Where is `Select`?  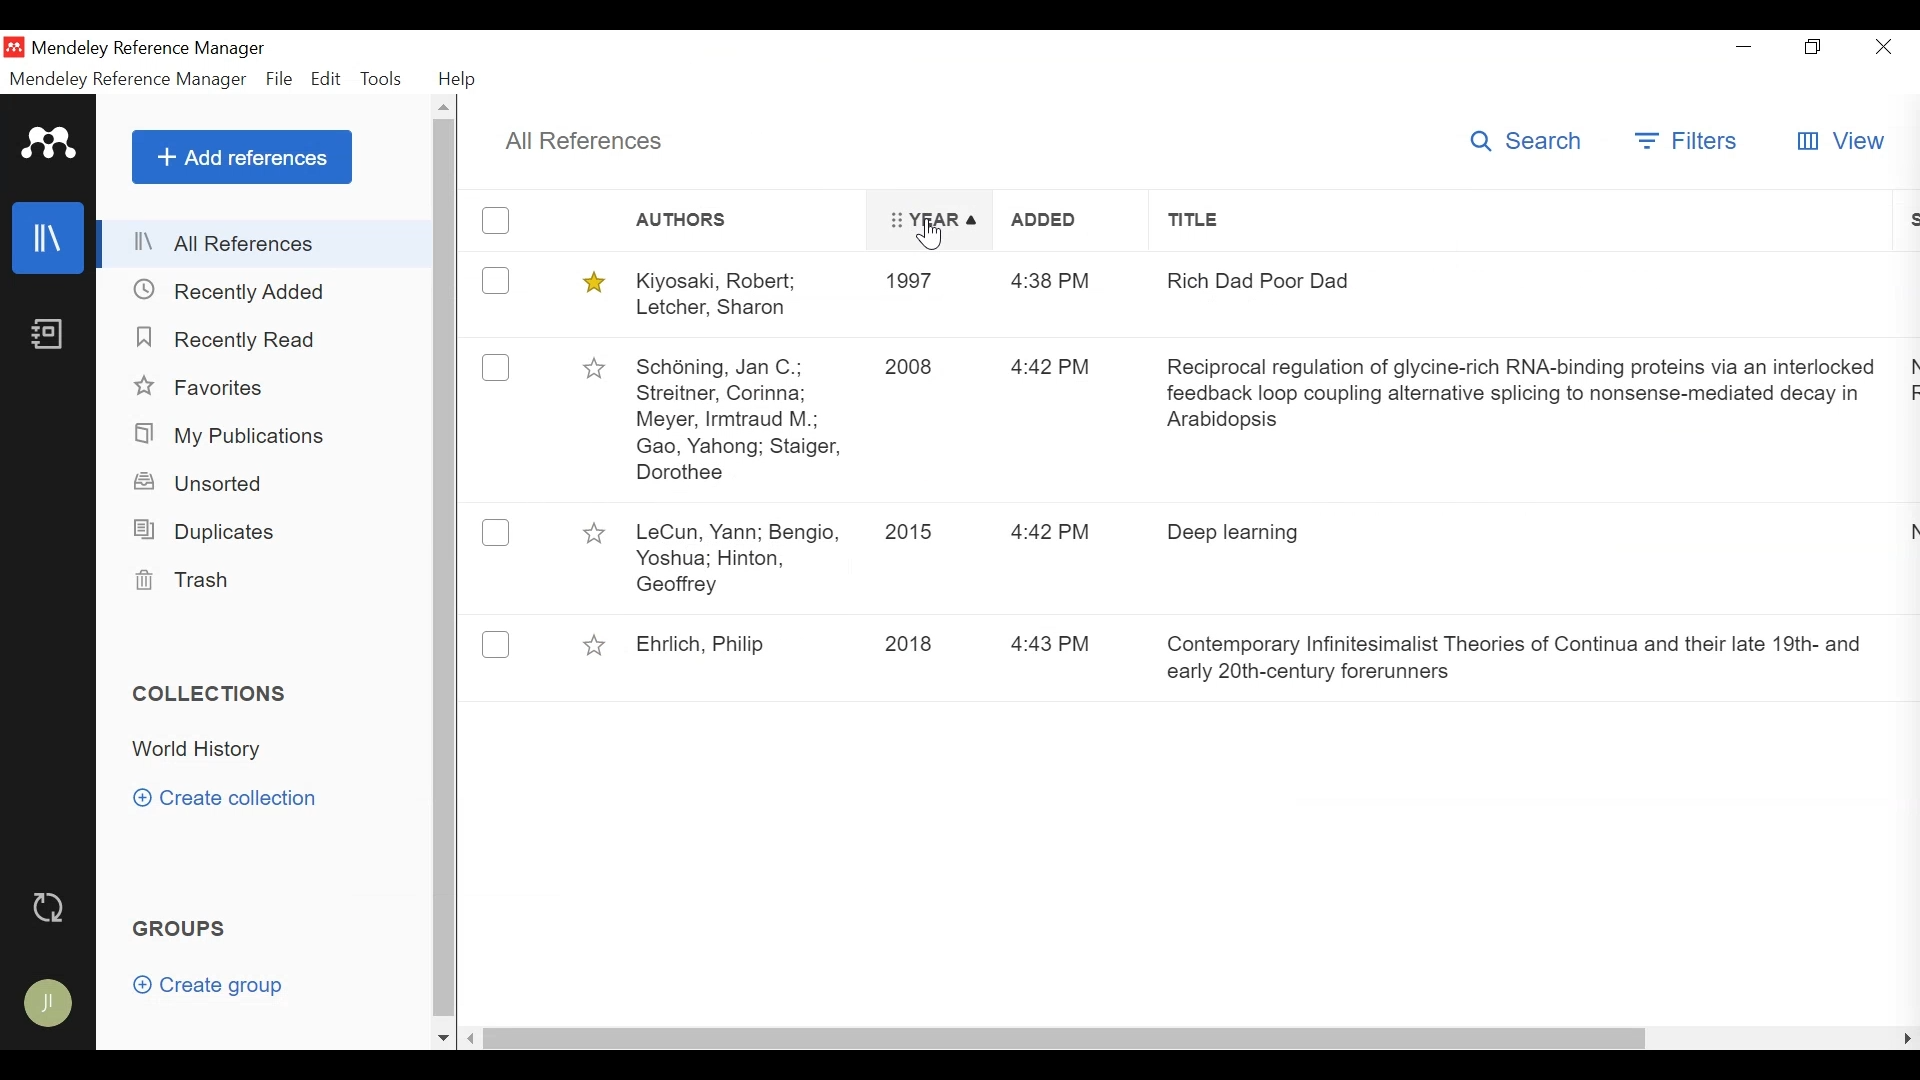
Select is located at coordinates (496, 645).